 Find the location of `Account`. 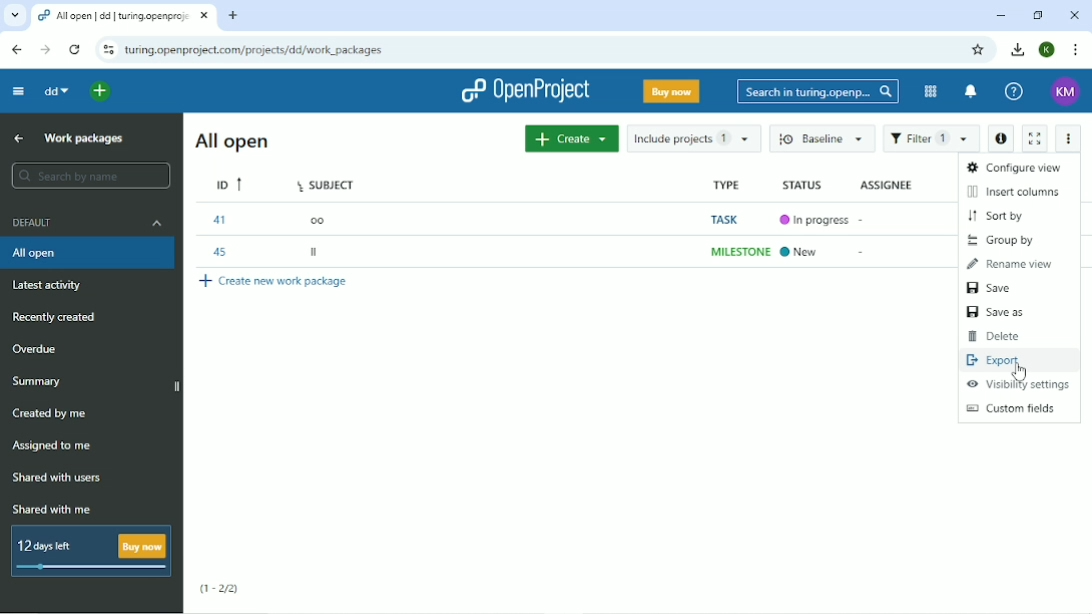

Account is located at coordinates (1067, 93).